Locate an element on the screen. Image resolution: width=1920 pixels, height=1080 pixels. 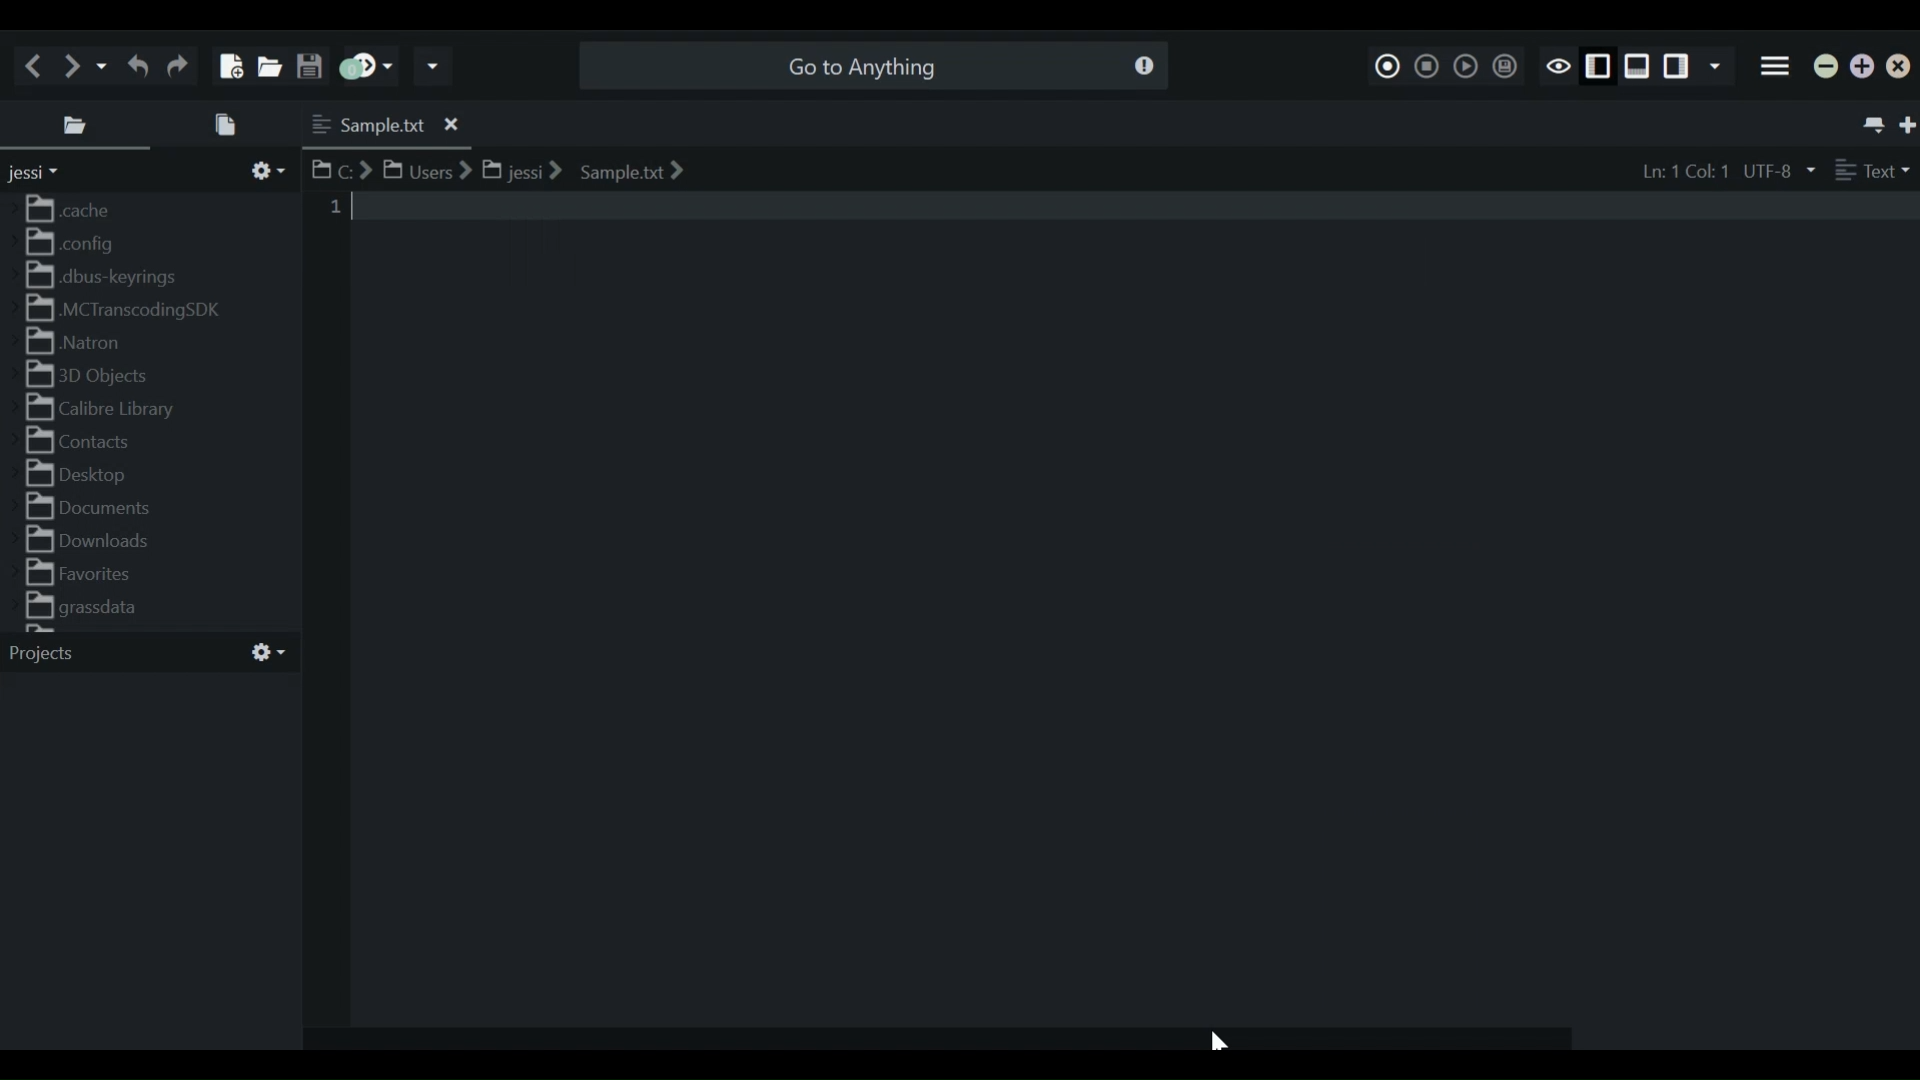
Show/Hide Right pane is located at coordinates (1594, 65).